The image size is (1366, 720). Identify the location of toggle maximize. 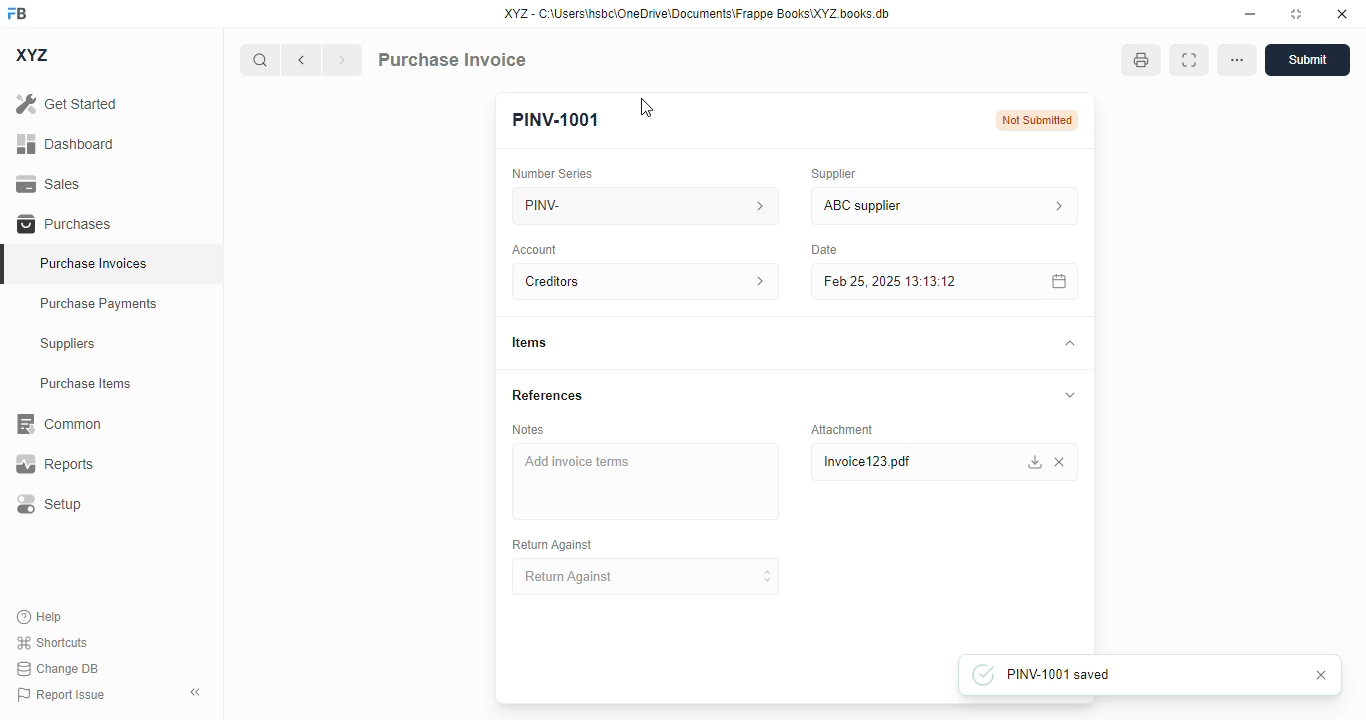
(1295, 13).